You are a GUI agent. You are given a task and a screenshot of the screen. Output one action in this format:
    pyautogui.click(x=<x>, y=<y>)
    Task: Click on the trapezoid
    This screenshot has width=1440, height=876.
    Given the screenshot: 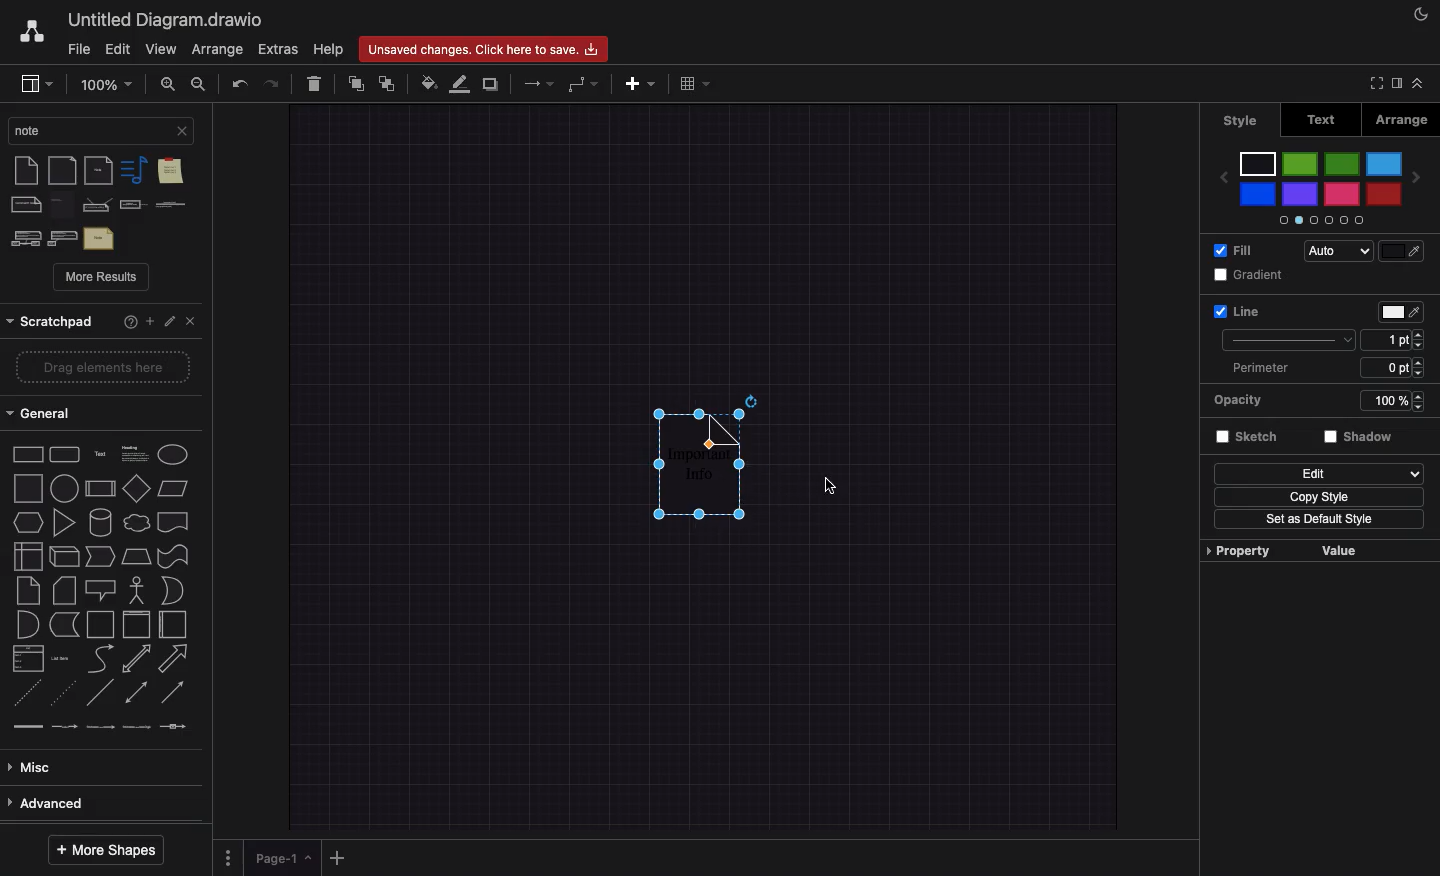 What is the action you would take?
    pyautogui.click(x=138, y=558)
    